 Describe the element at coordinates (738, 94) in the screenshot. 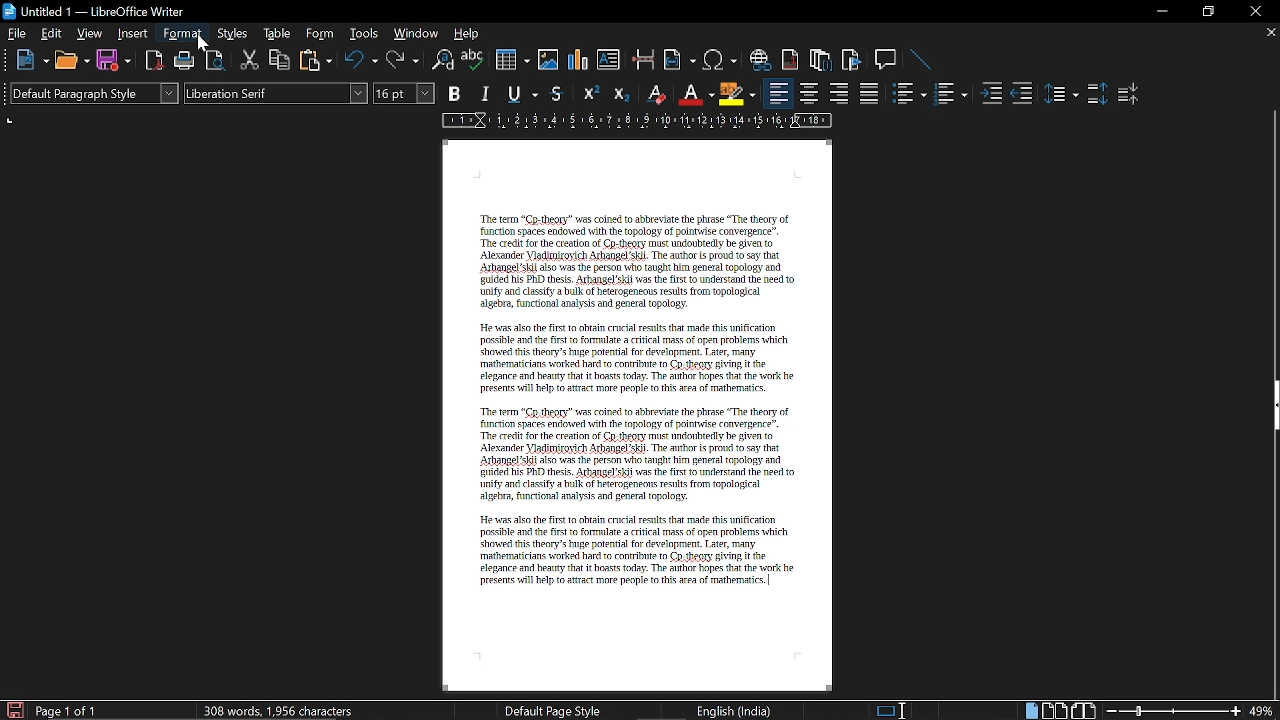

I see `Highlights` at that location.